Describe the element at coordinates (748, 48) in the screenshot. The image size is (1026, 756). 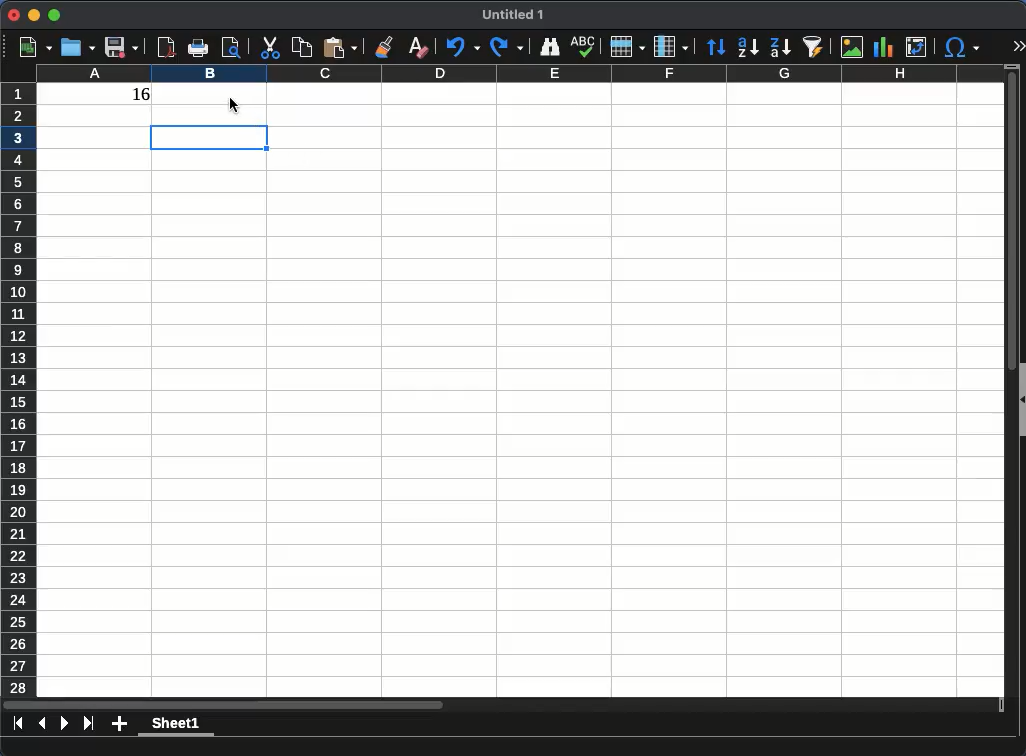
I see `ascending` at that location.